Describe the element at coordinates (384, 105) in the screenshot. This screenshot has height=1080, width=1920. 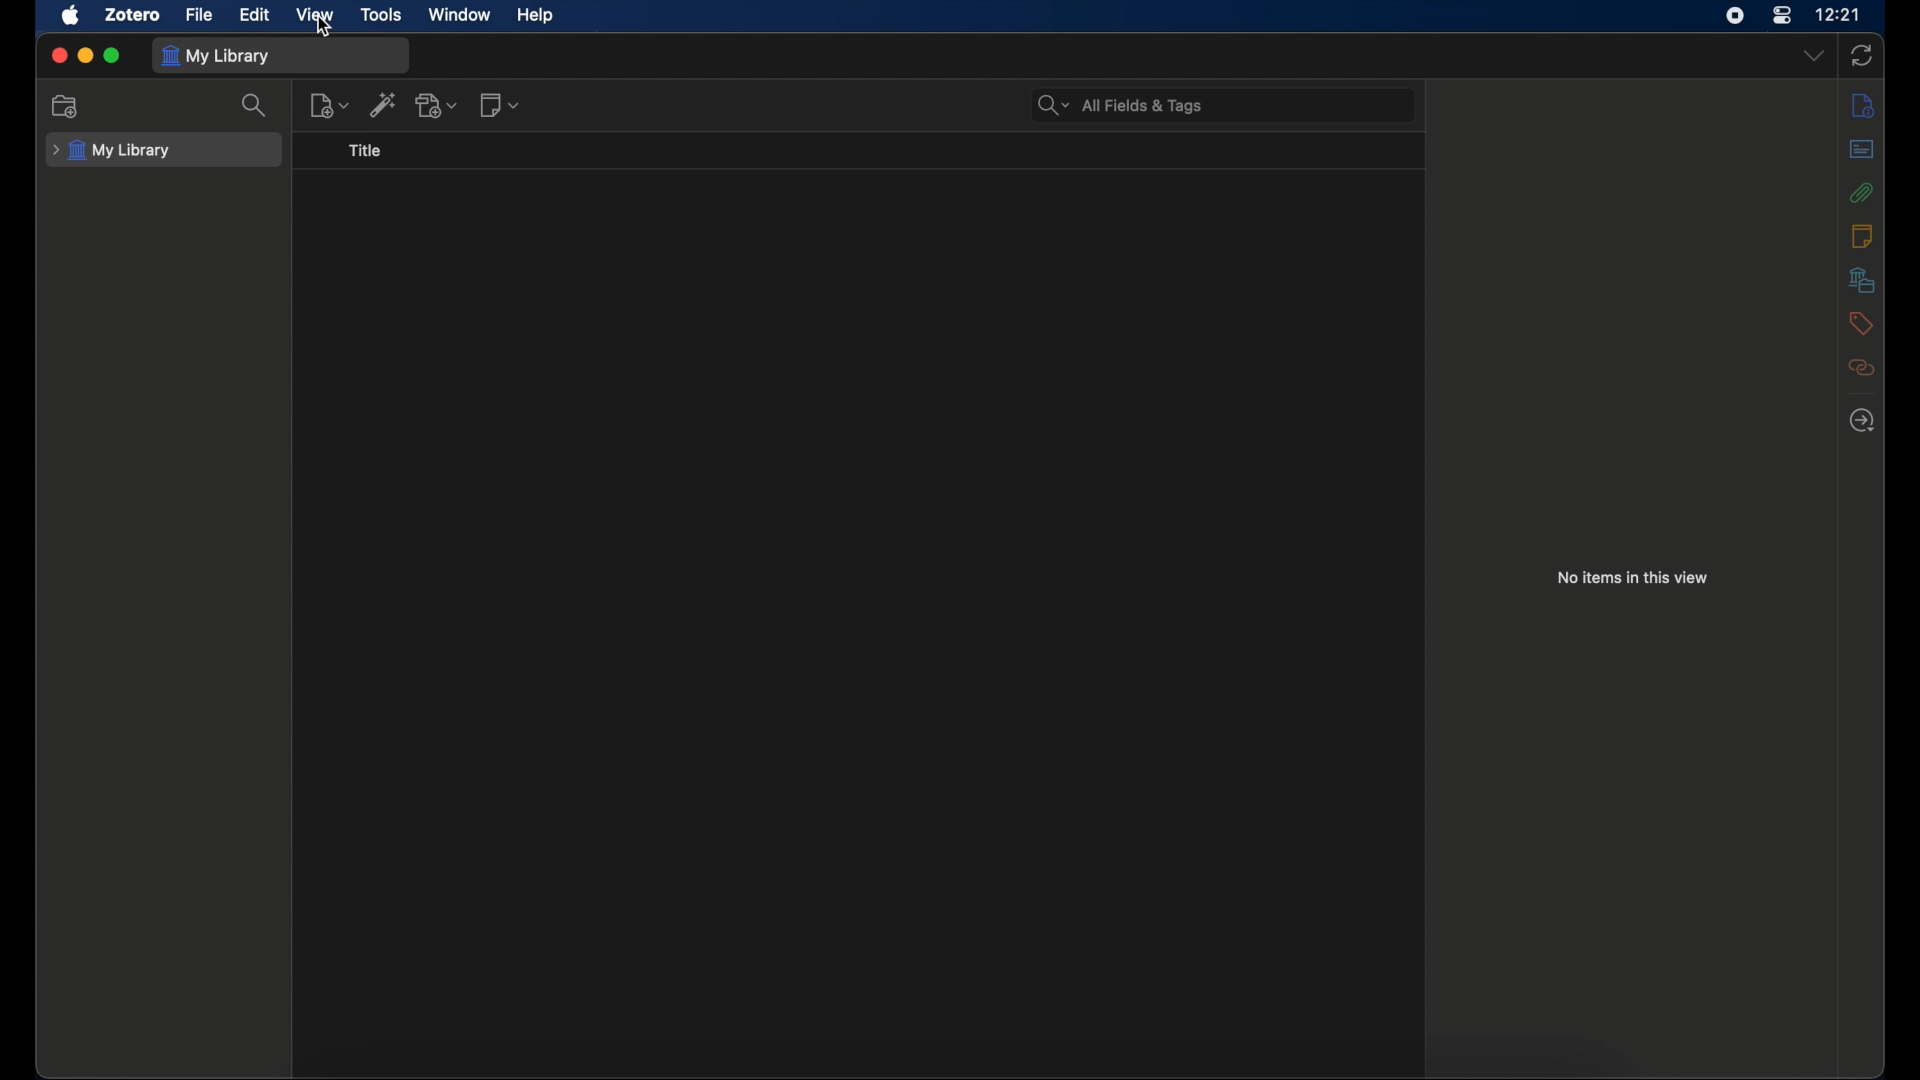
I see `add item by identifier` at that location.